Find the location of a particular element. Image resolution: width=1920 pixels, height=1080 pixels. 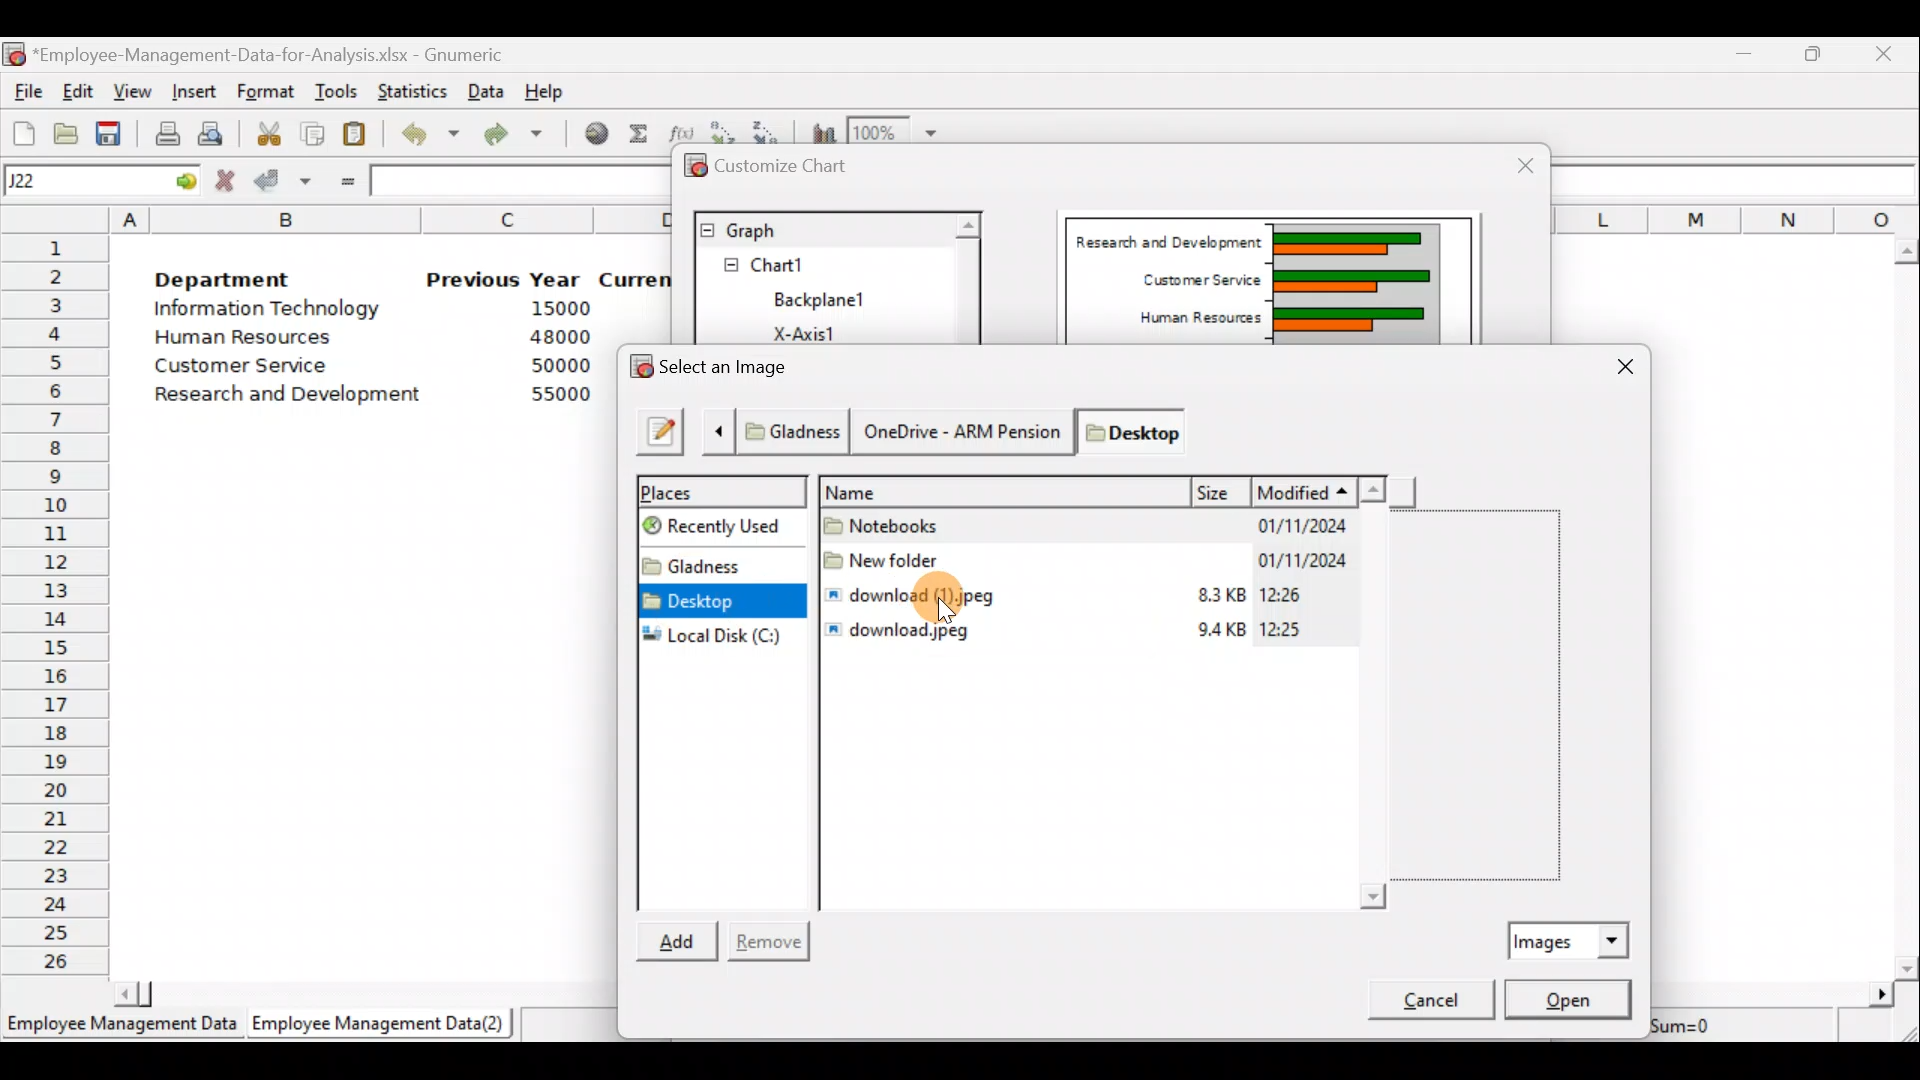

Insert hyperlink is located at coordinates (594, 137).